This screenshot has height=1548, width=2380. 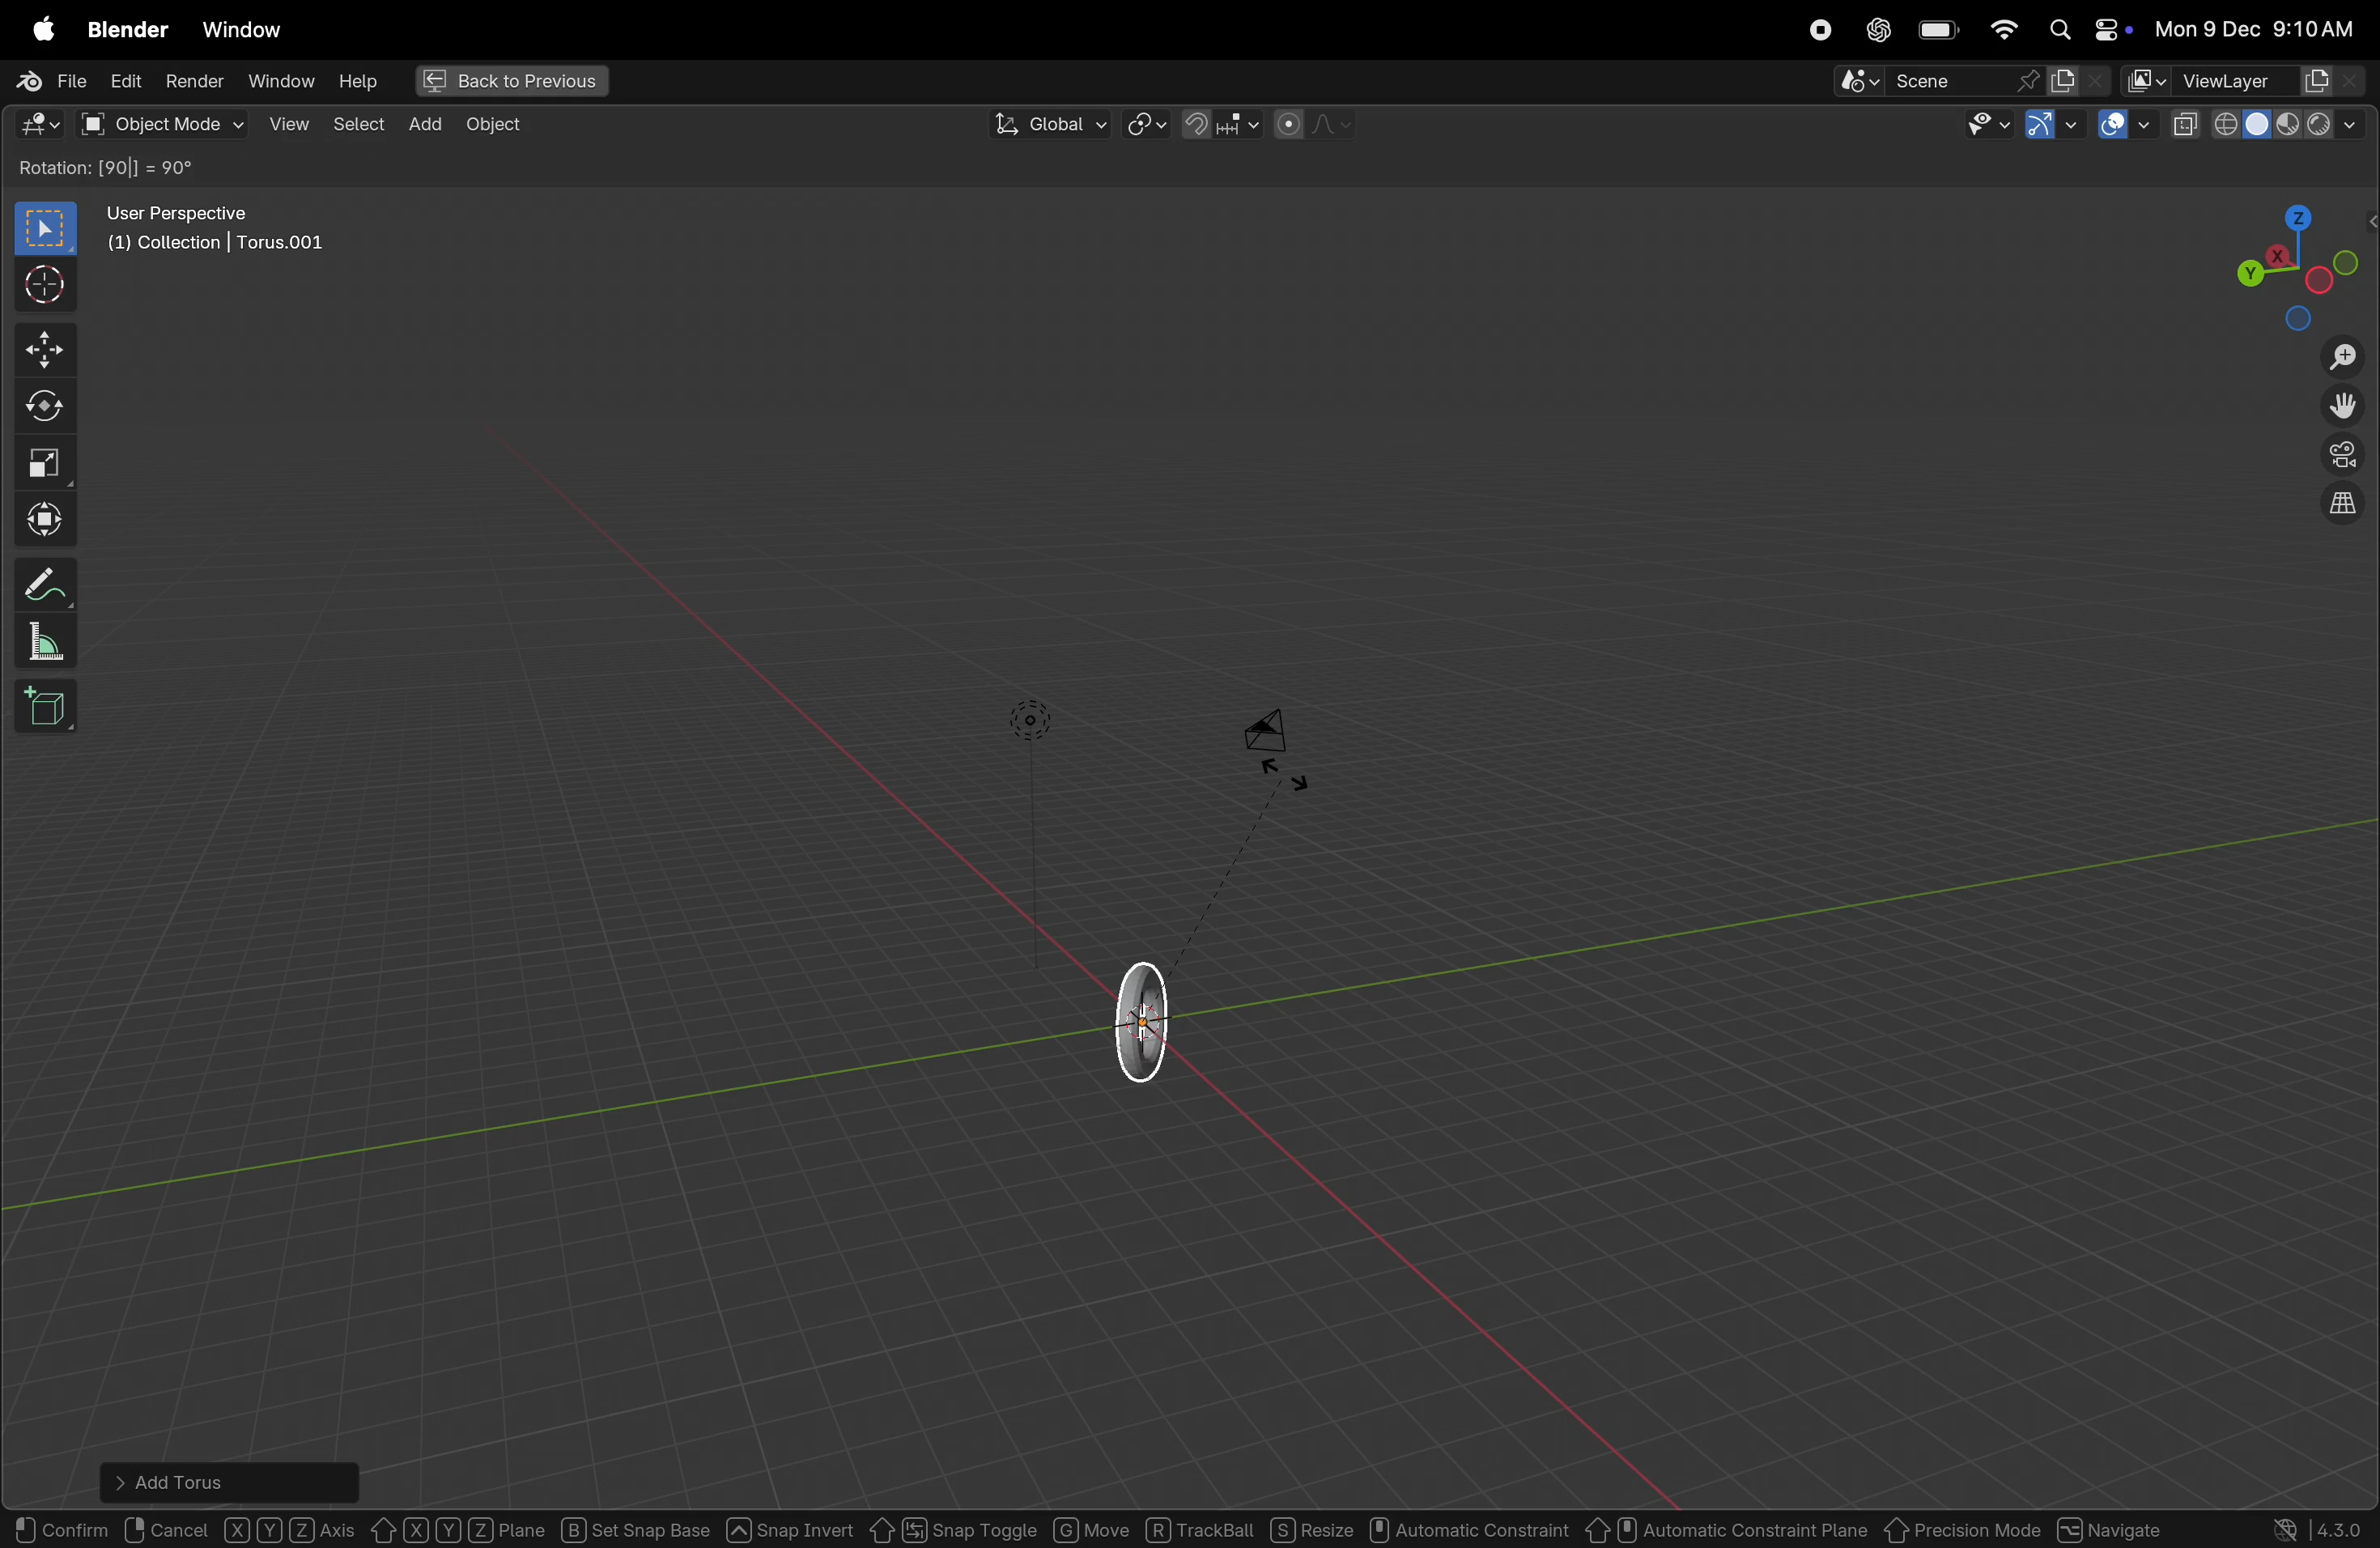 I want to click on torus, so click(x=1150, y=1017).